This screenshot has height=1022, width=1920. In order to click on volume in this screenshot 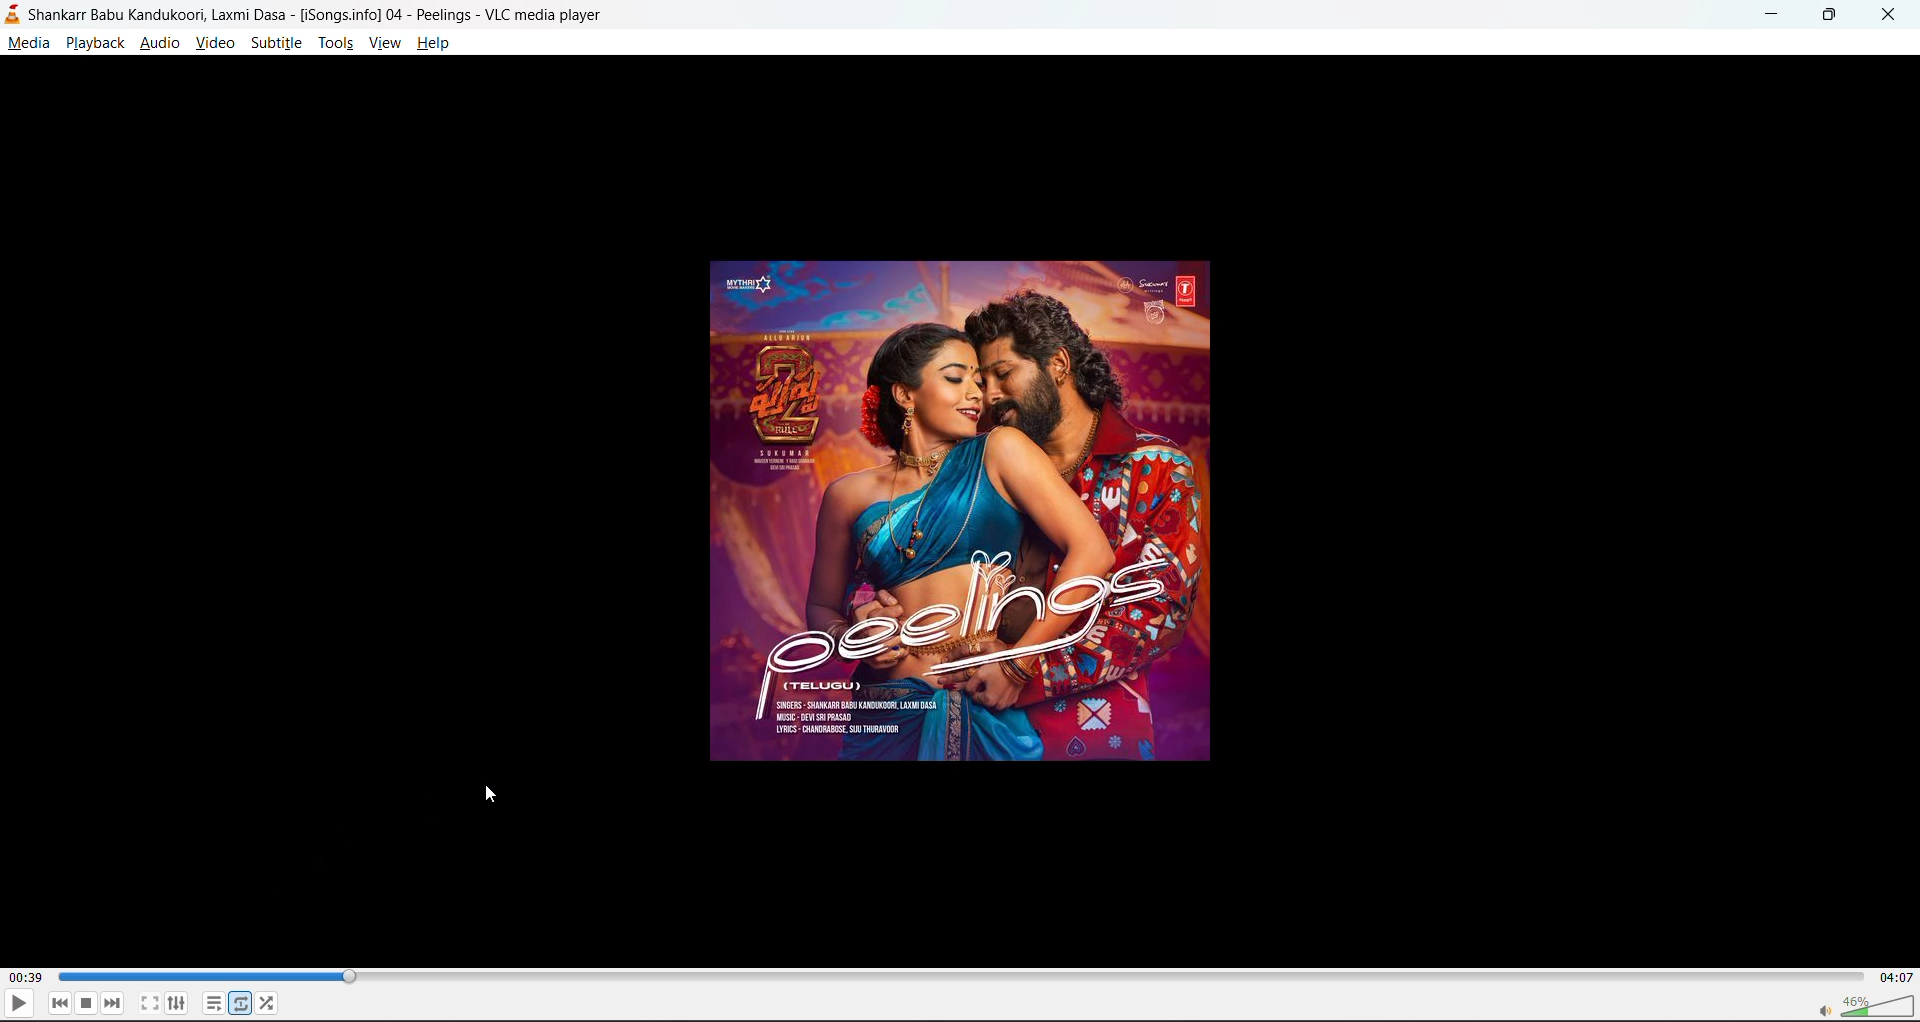, I will do `click(1870, 1005)`.